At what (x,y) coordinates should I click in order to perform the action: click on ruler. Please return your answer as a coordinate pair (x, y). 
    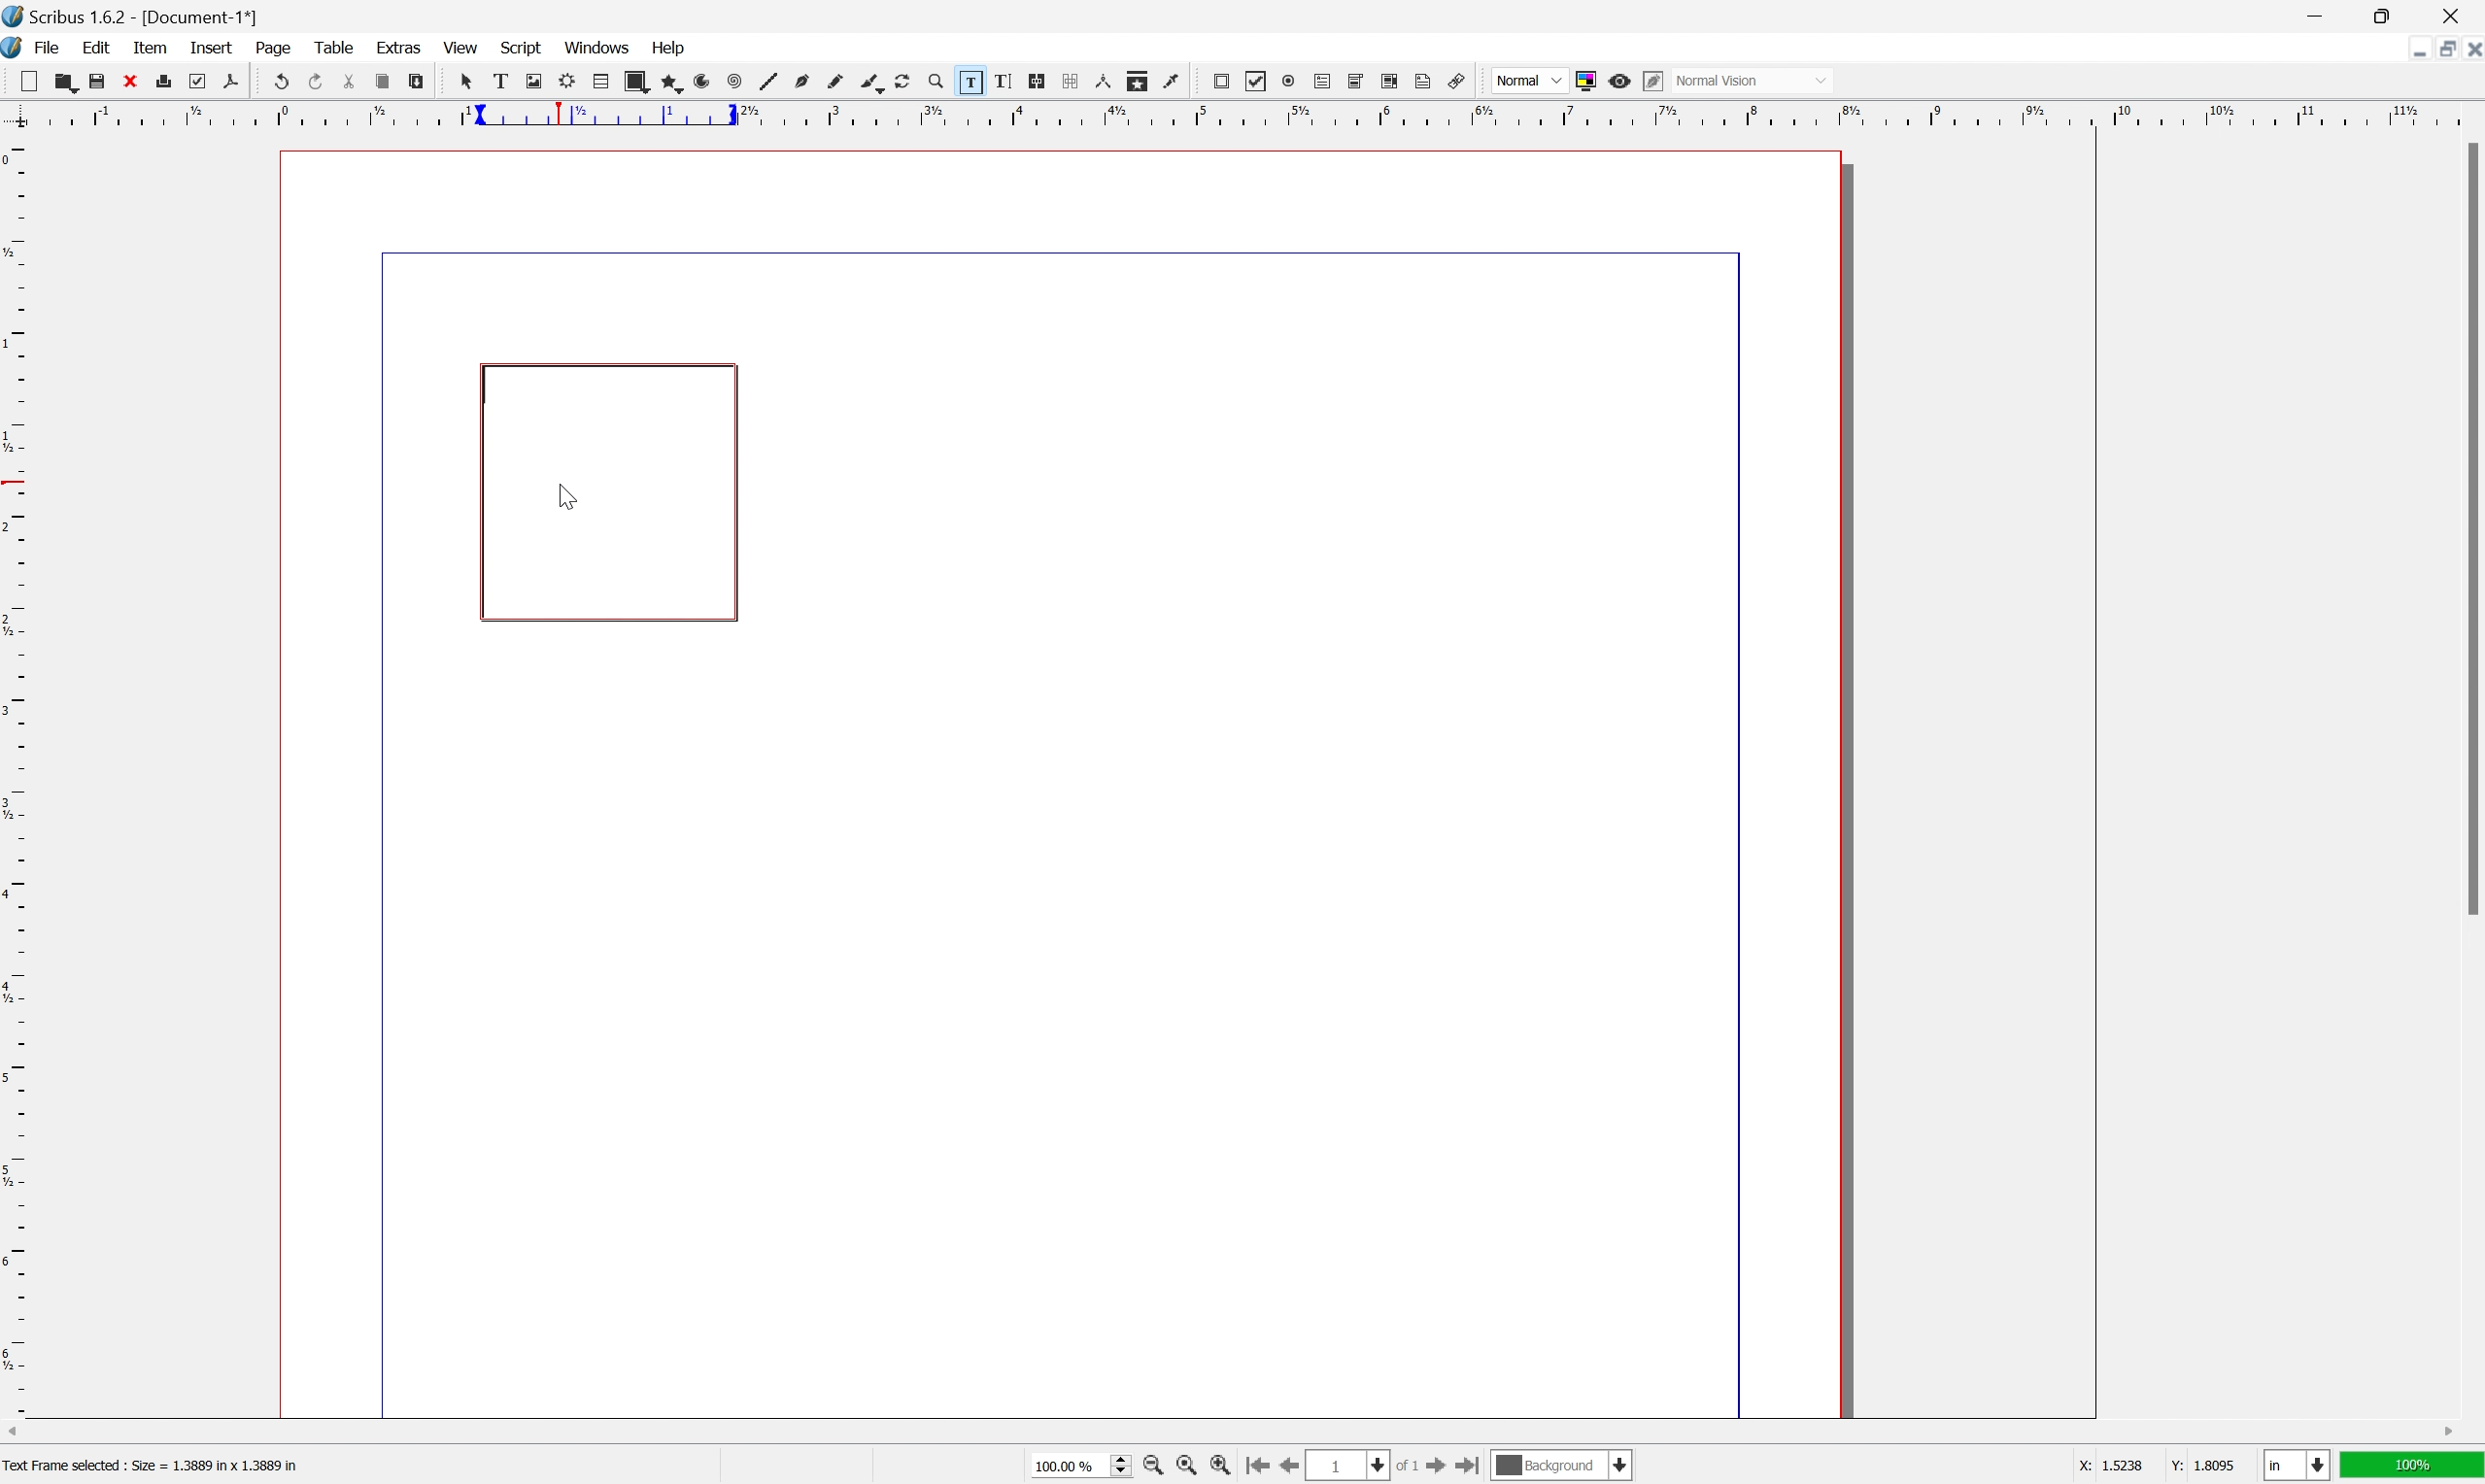
    Looking at the image, I should click on (16, 774).